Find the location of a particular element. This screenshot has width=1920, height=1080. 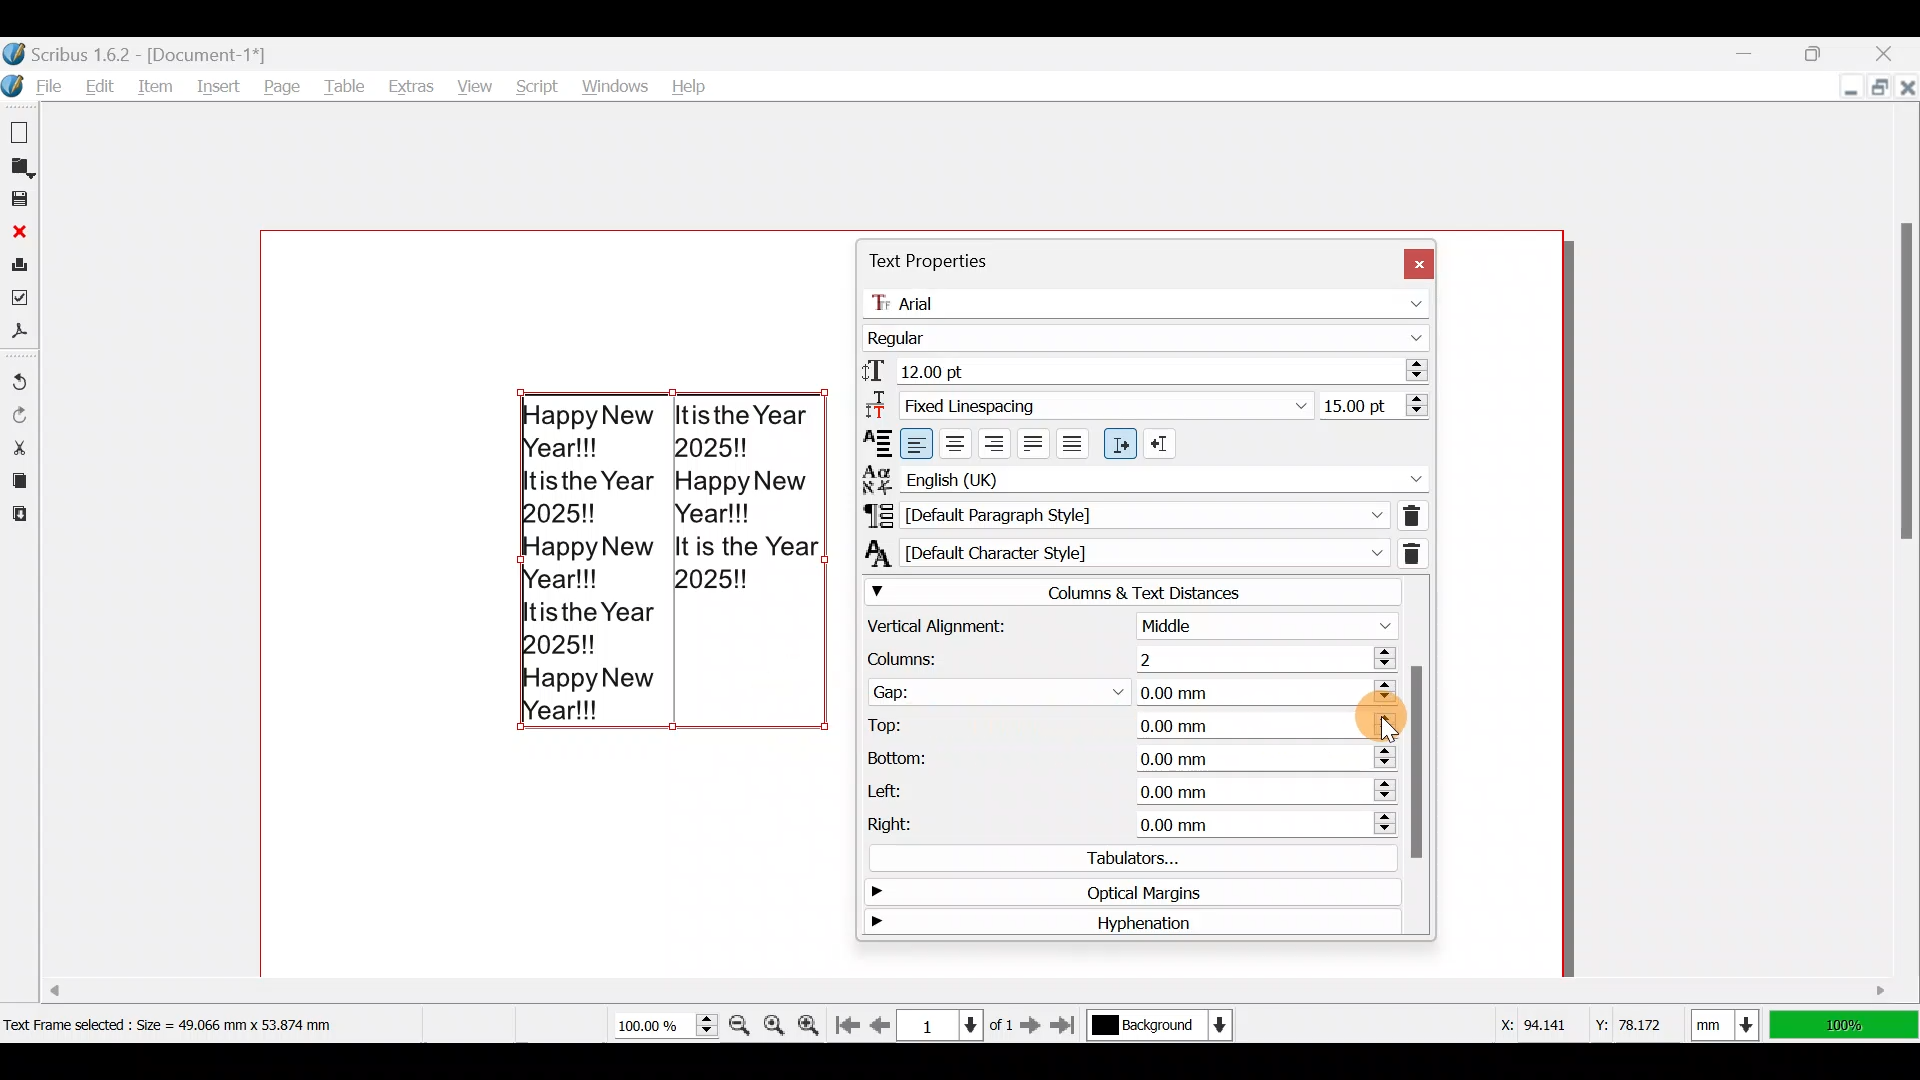

Hyphenation is located at coordinates (1123, 925).